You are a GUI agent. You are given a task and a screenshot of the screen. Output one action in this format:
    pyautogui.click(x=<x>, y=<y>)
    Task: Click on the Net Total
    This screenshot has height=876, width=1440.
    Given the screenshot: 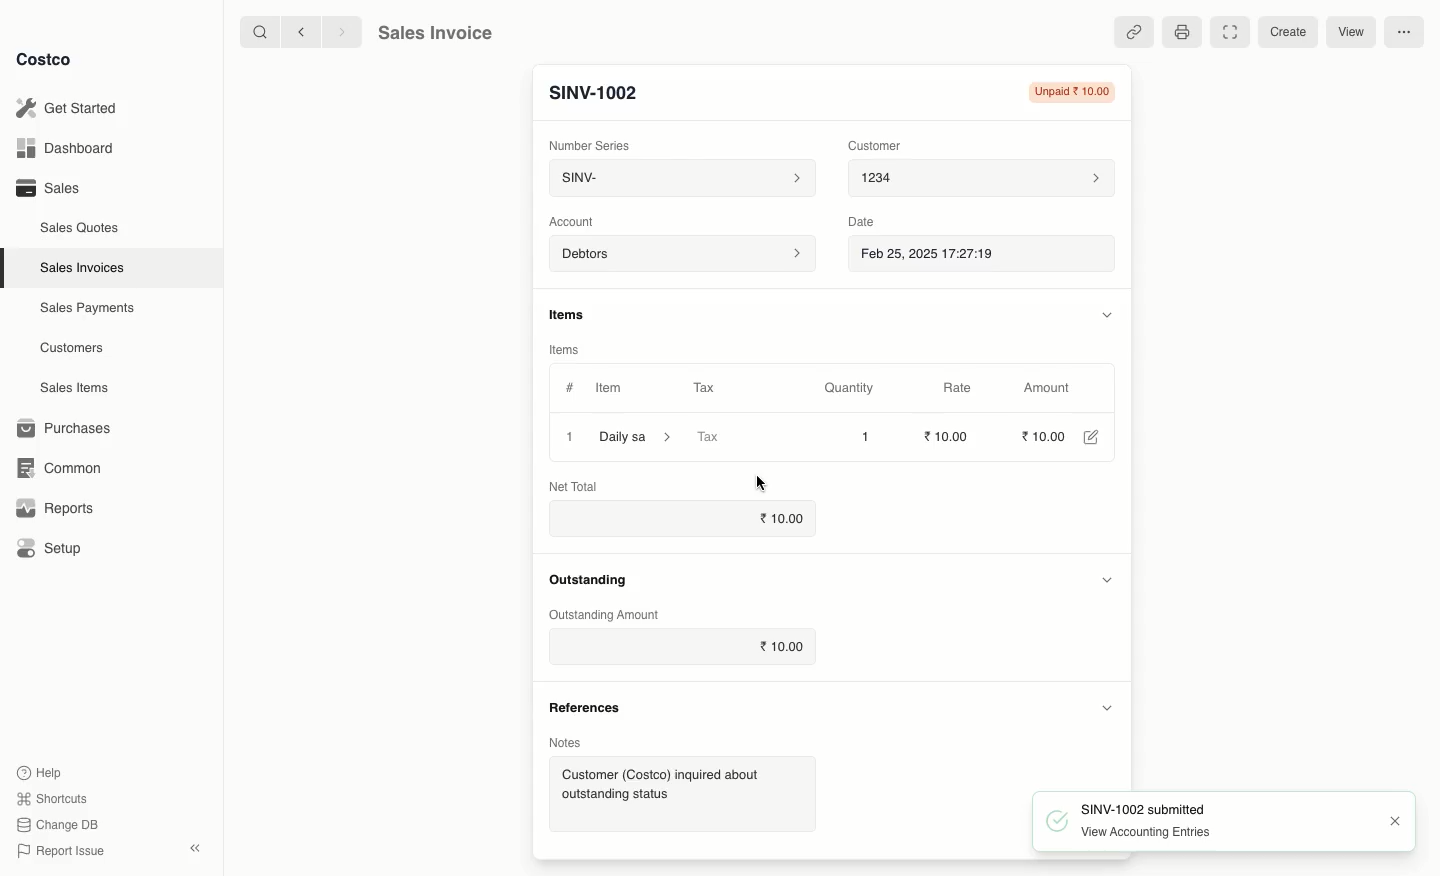 What is the action you would take?
    pyautogui.click(x=574, y=486)
    